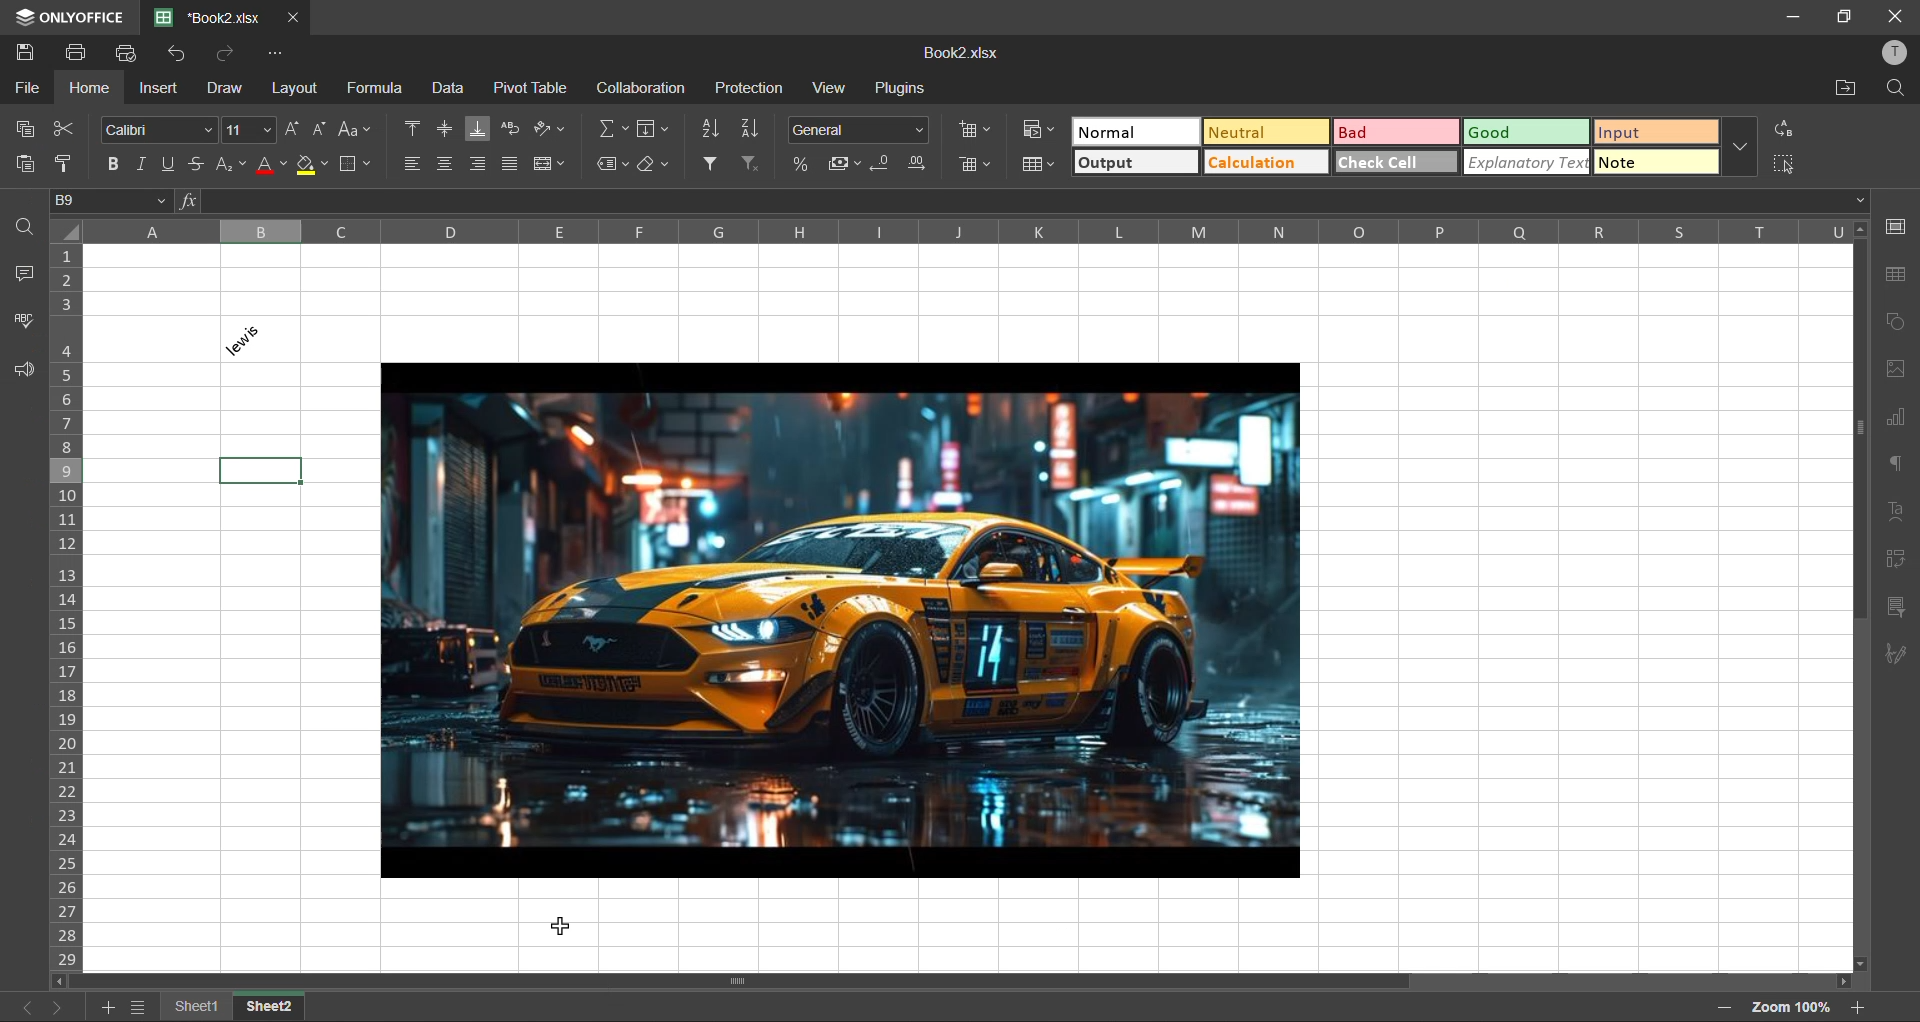 This screenshot has height=1022, width=1920. Describe the element at coordinates (355, 129) in the screenshot. I see `change case` at that location.